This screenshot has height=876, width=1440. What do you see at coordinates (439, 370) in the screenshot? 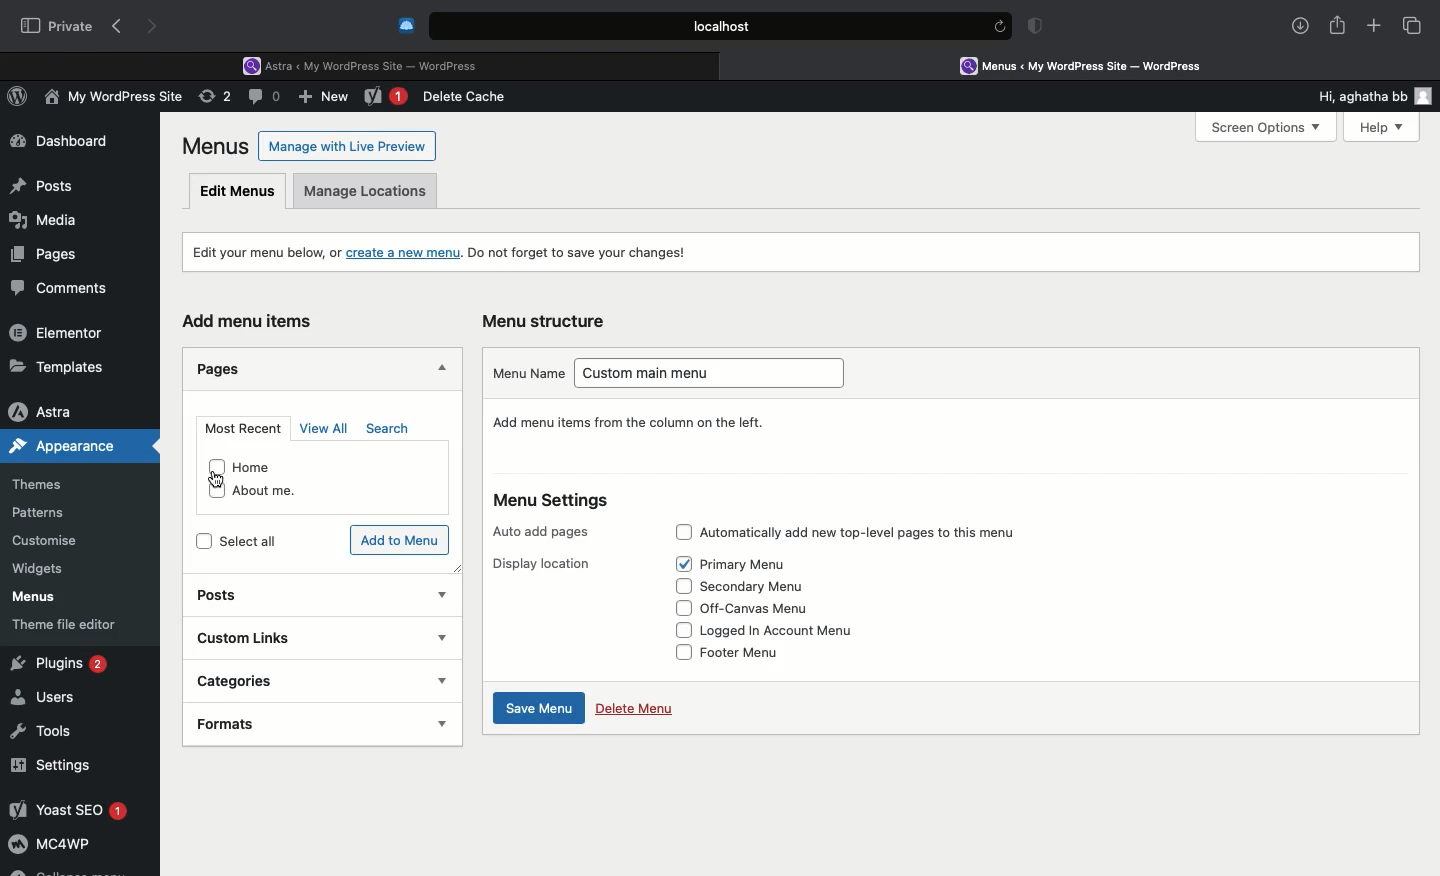
I see `Hide` at bounding box center [439, 370].